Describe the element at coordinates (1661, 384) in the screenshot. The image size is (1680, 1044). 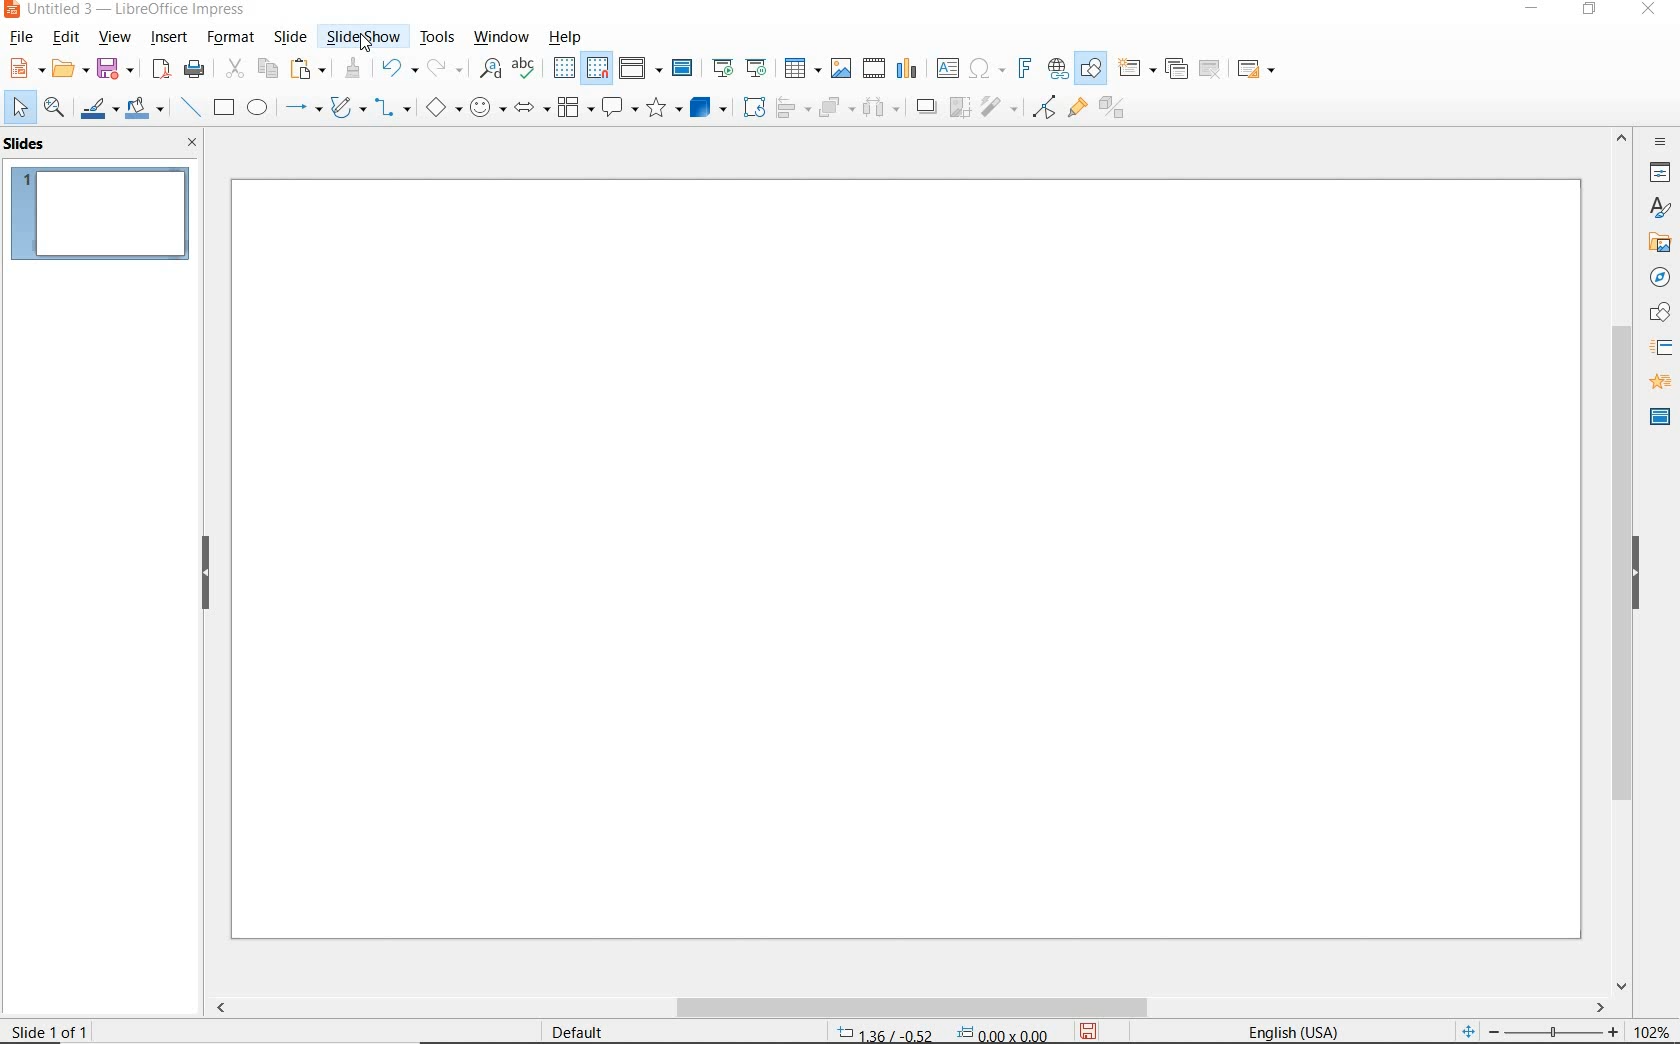
I see `ANIMATION` at that location.